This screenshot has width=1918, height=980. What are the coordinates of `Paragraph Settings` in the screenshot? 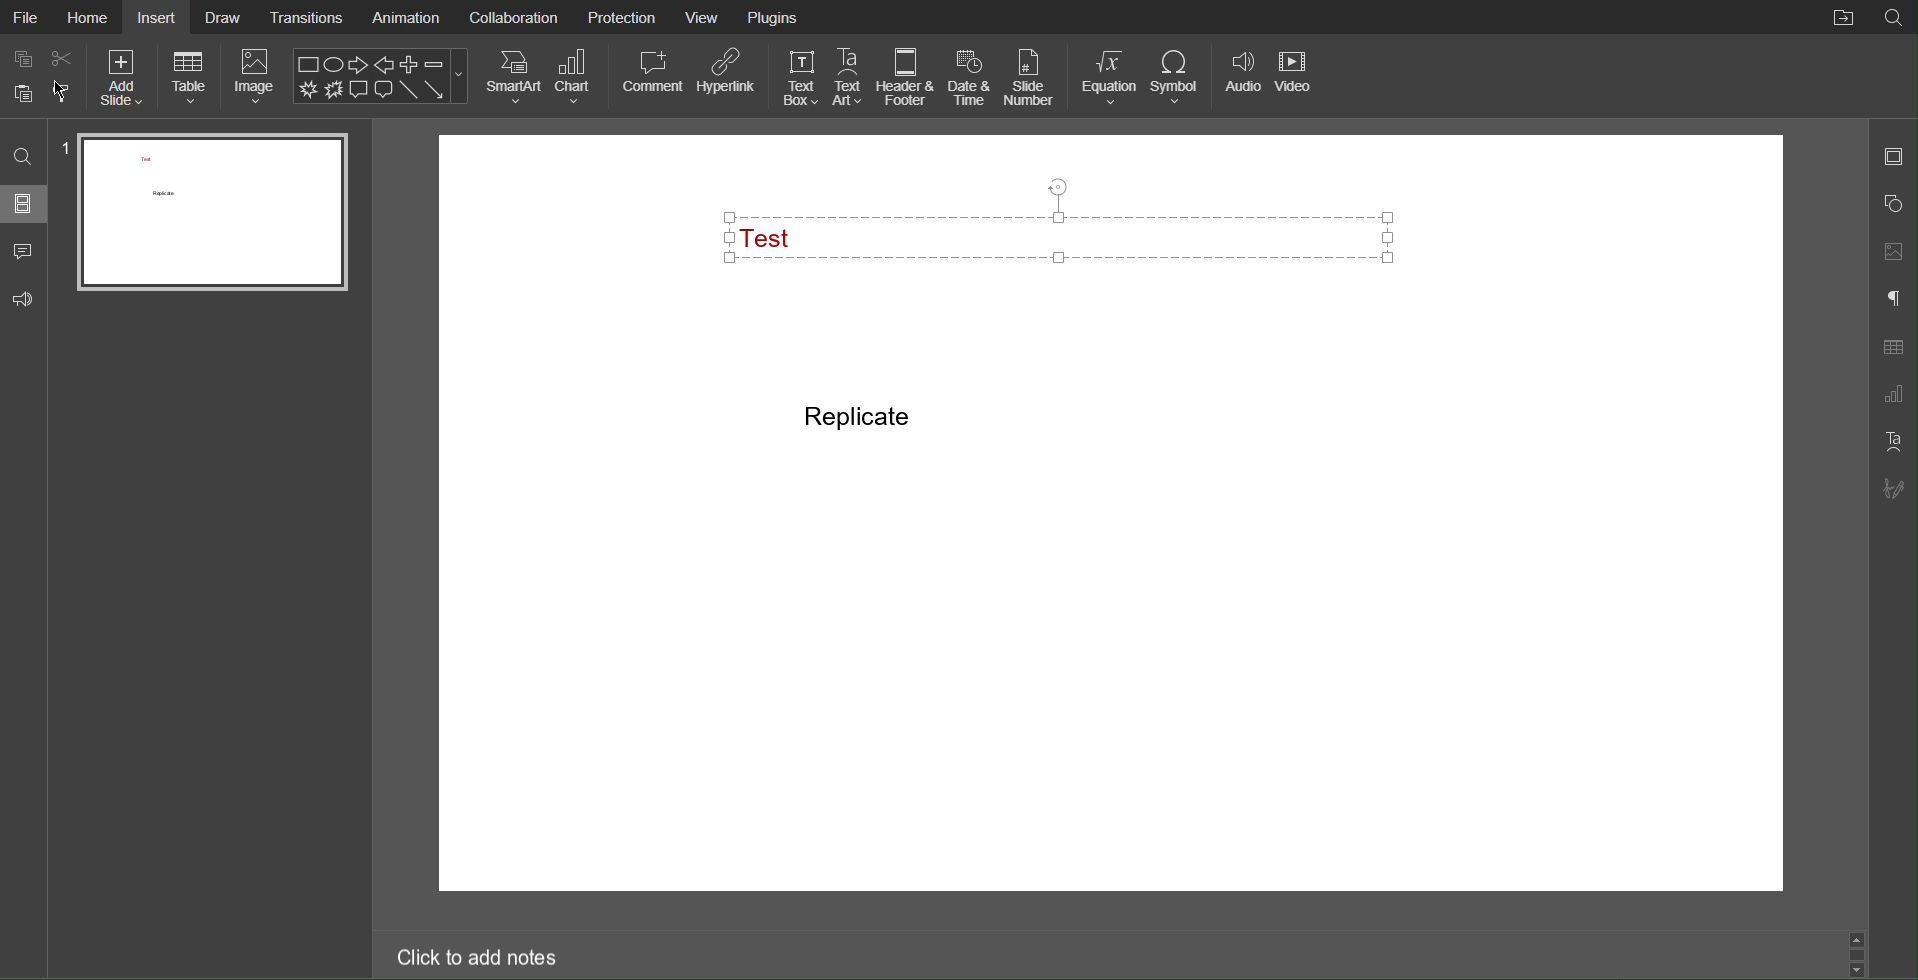 It's located at (1894, 301).